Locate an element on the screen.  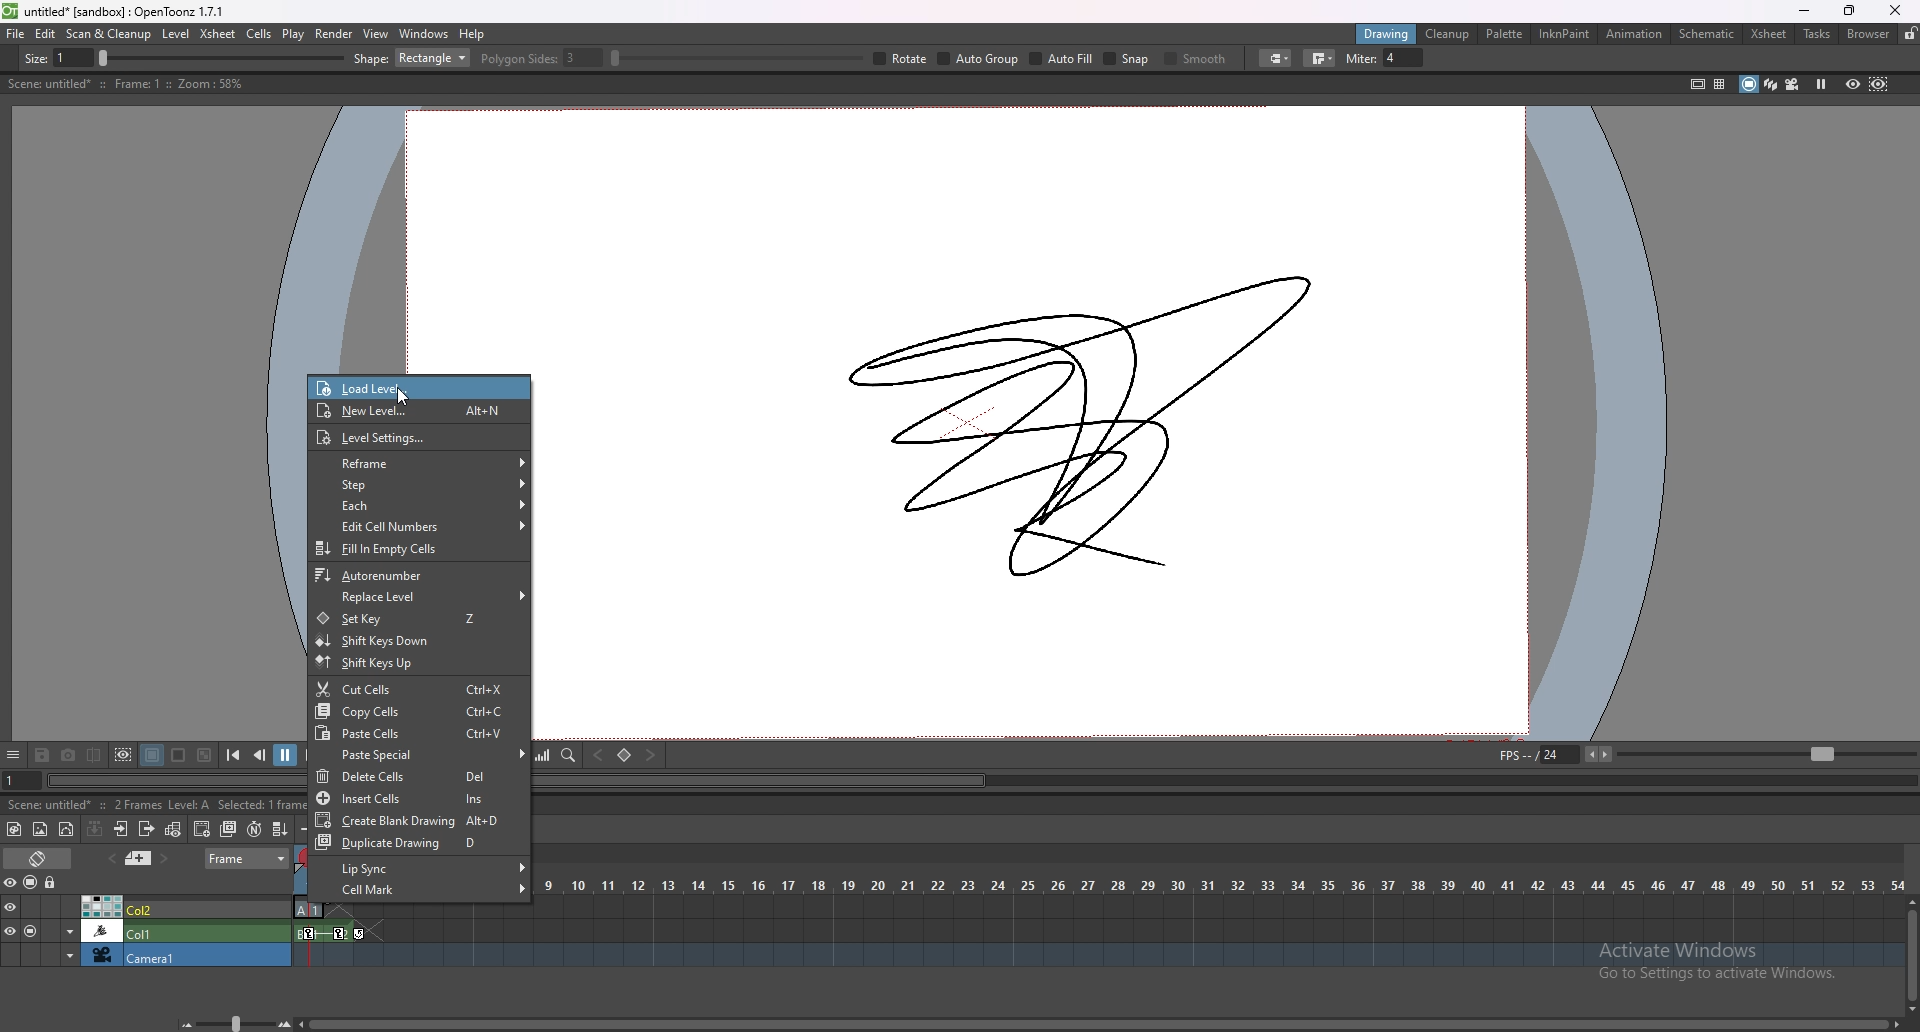
camera view is located at coordinates (1793, 84).